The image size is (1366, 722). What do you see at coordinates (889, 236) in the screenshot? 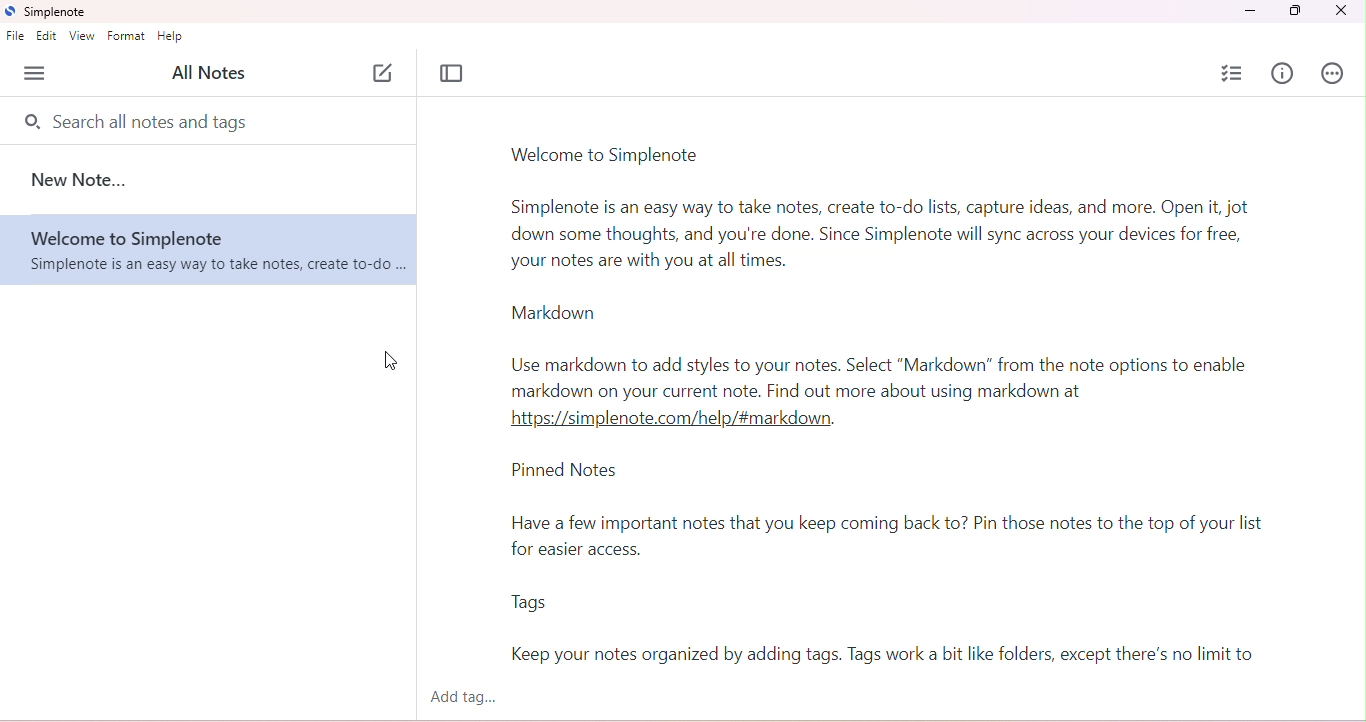
I see `welcome text` at bounding box center [889, 236].